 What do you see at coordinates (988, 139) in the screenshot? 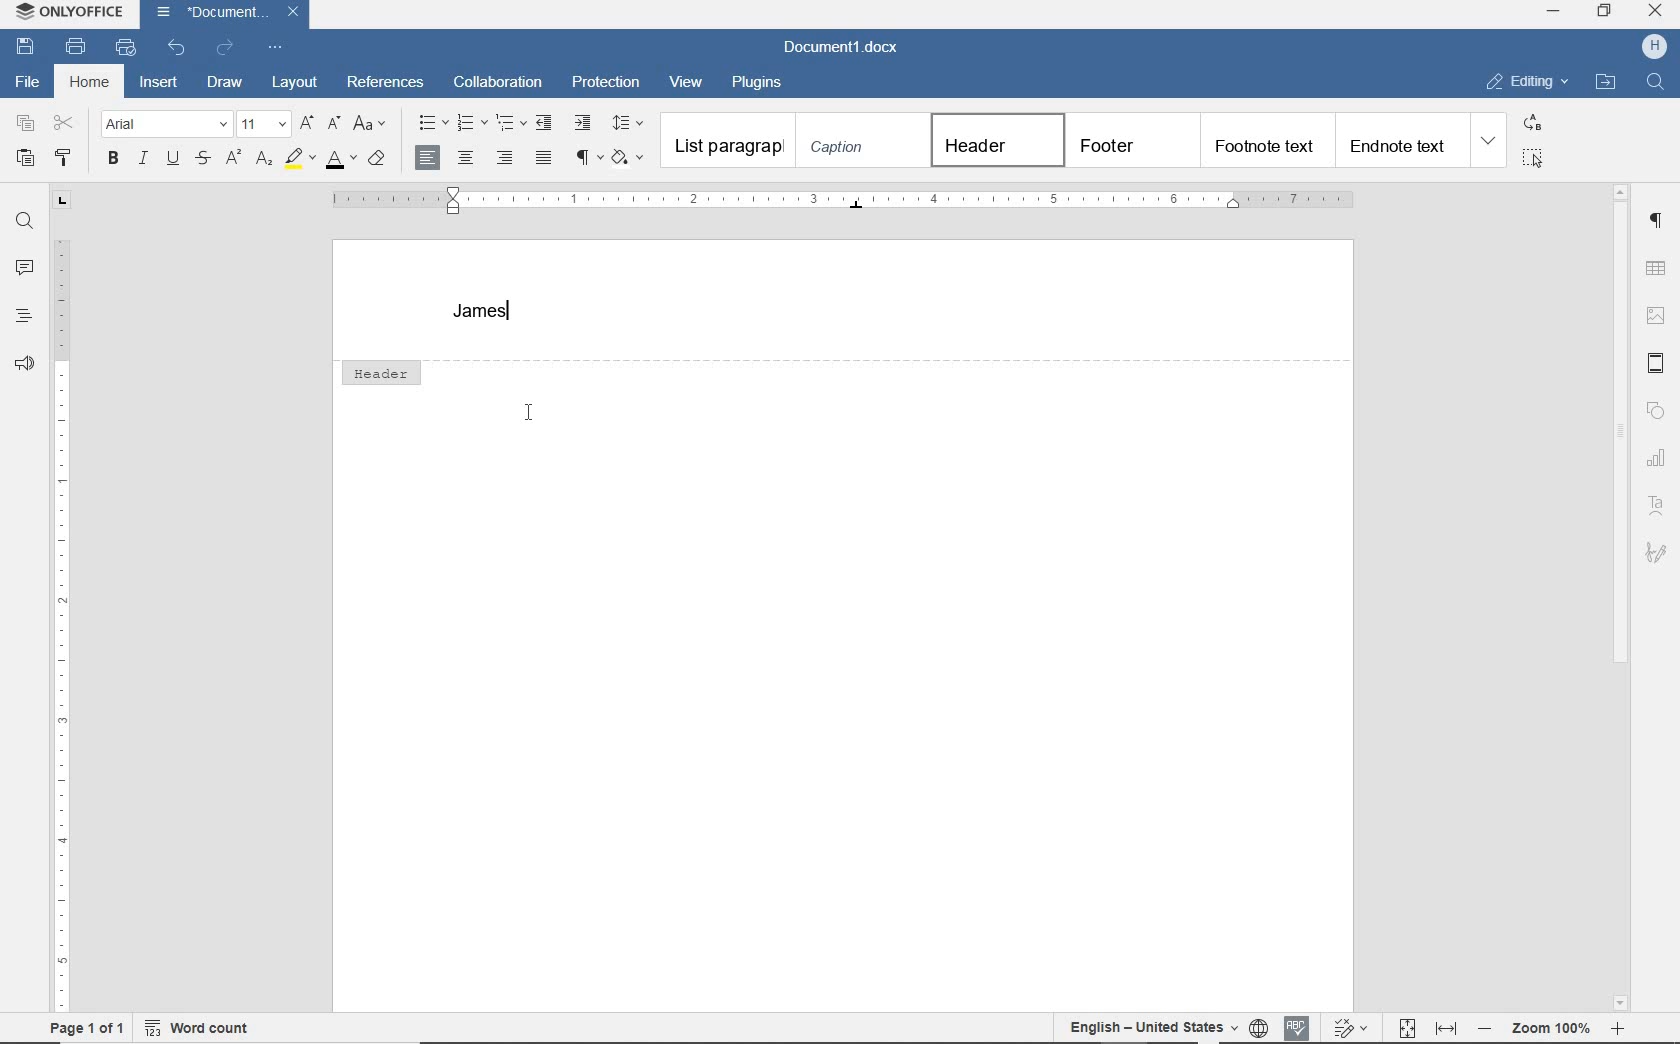
I see `Heading1` at bounding box center [988, 139].